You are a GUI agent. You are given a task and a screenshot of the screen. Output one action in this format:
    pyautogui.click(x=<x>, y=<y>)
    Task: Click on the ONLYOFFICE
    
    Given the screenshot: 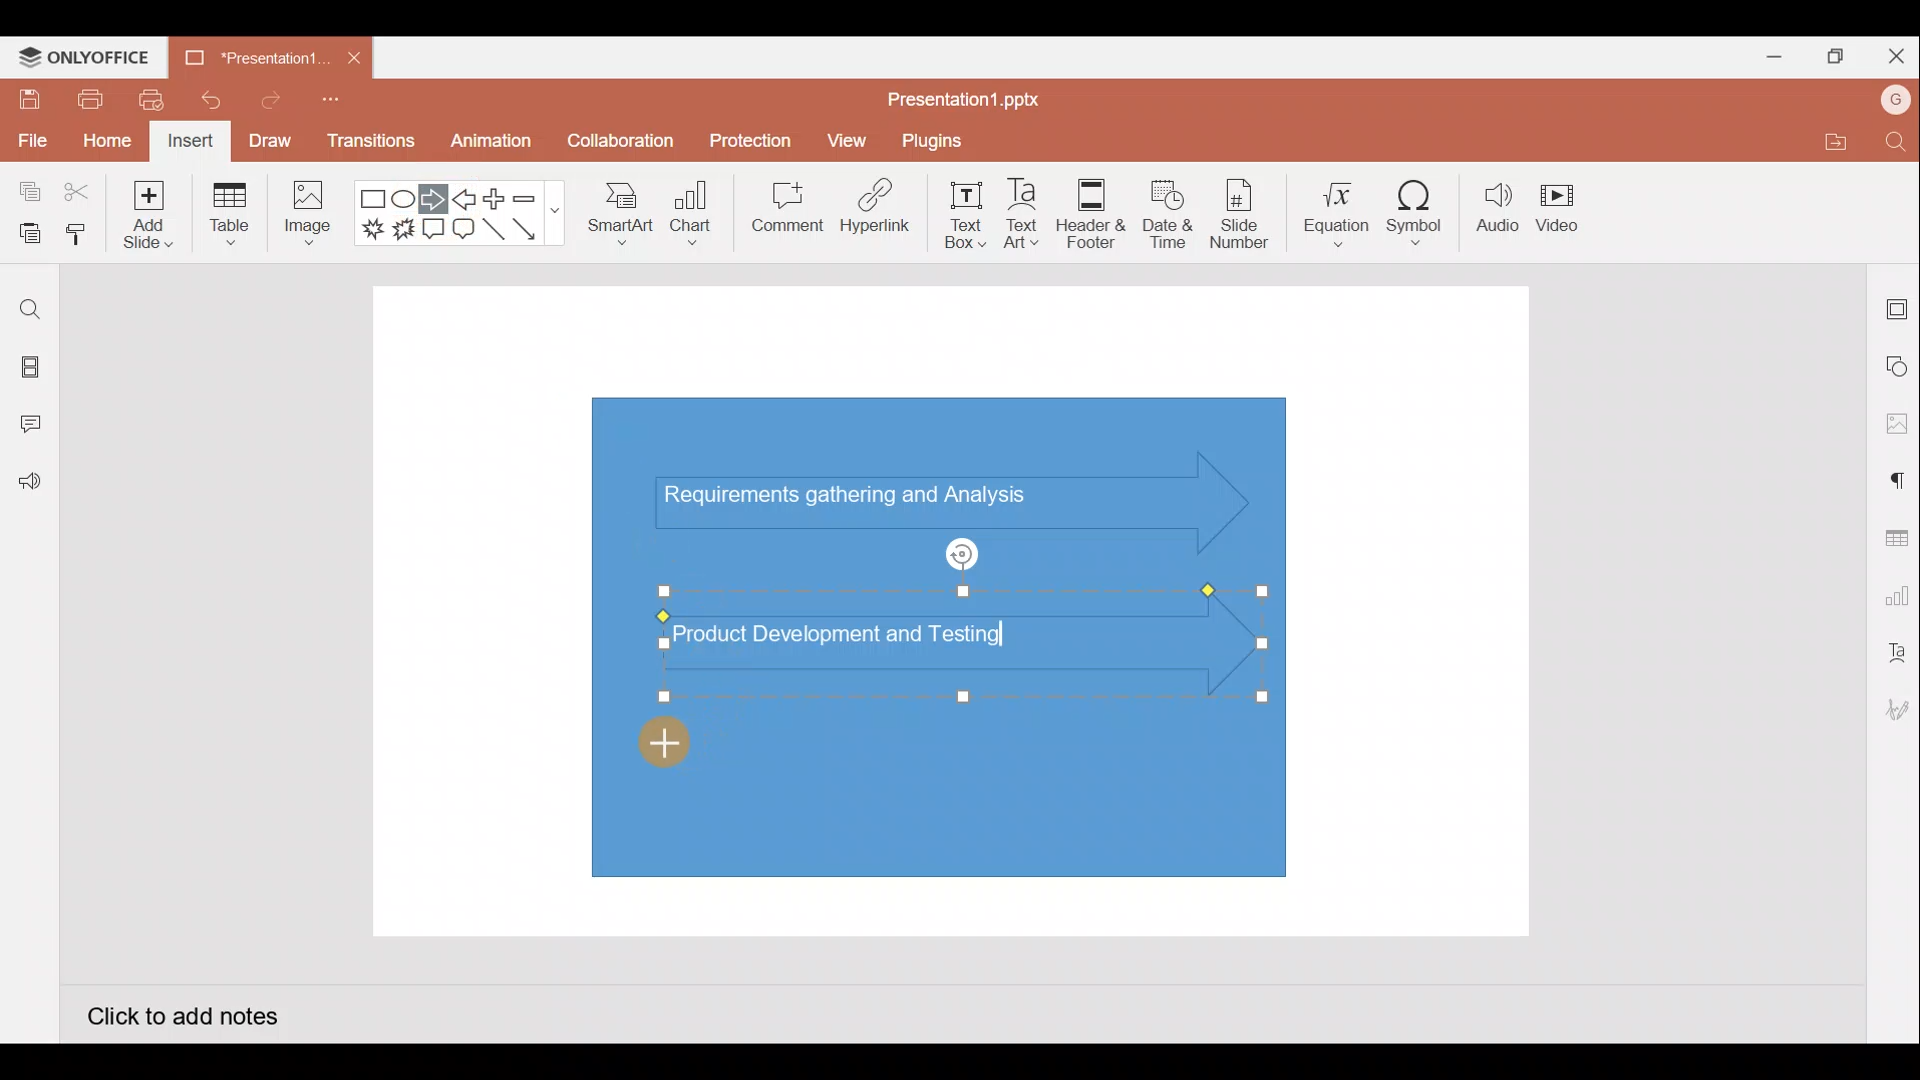 What is the action you would take?
    pyautogui.click(x=85, y=57)
    